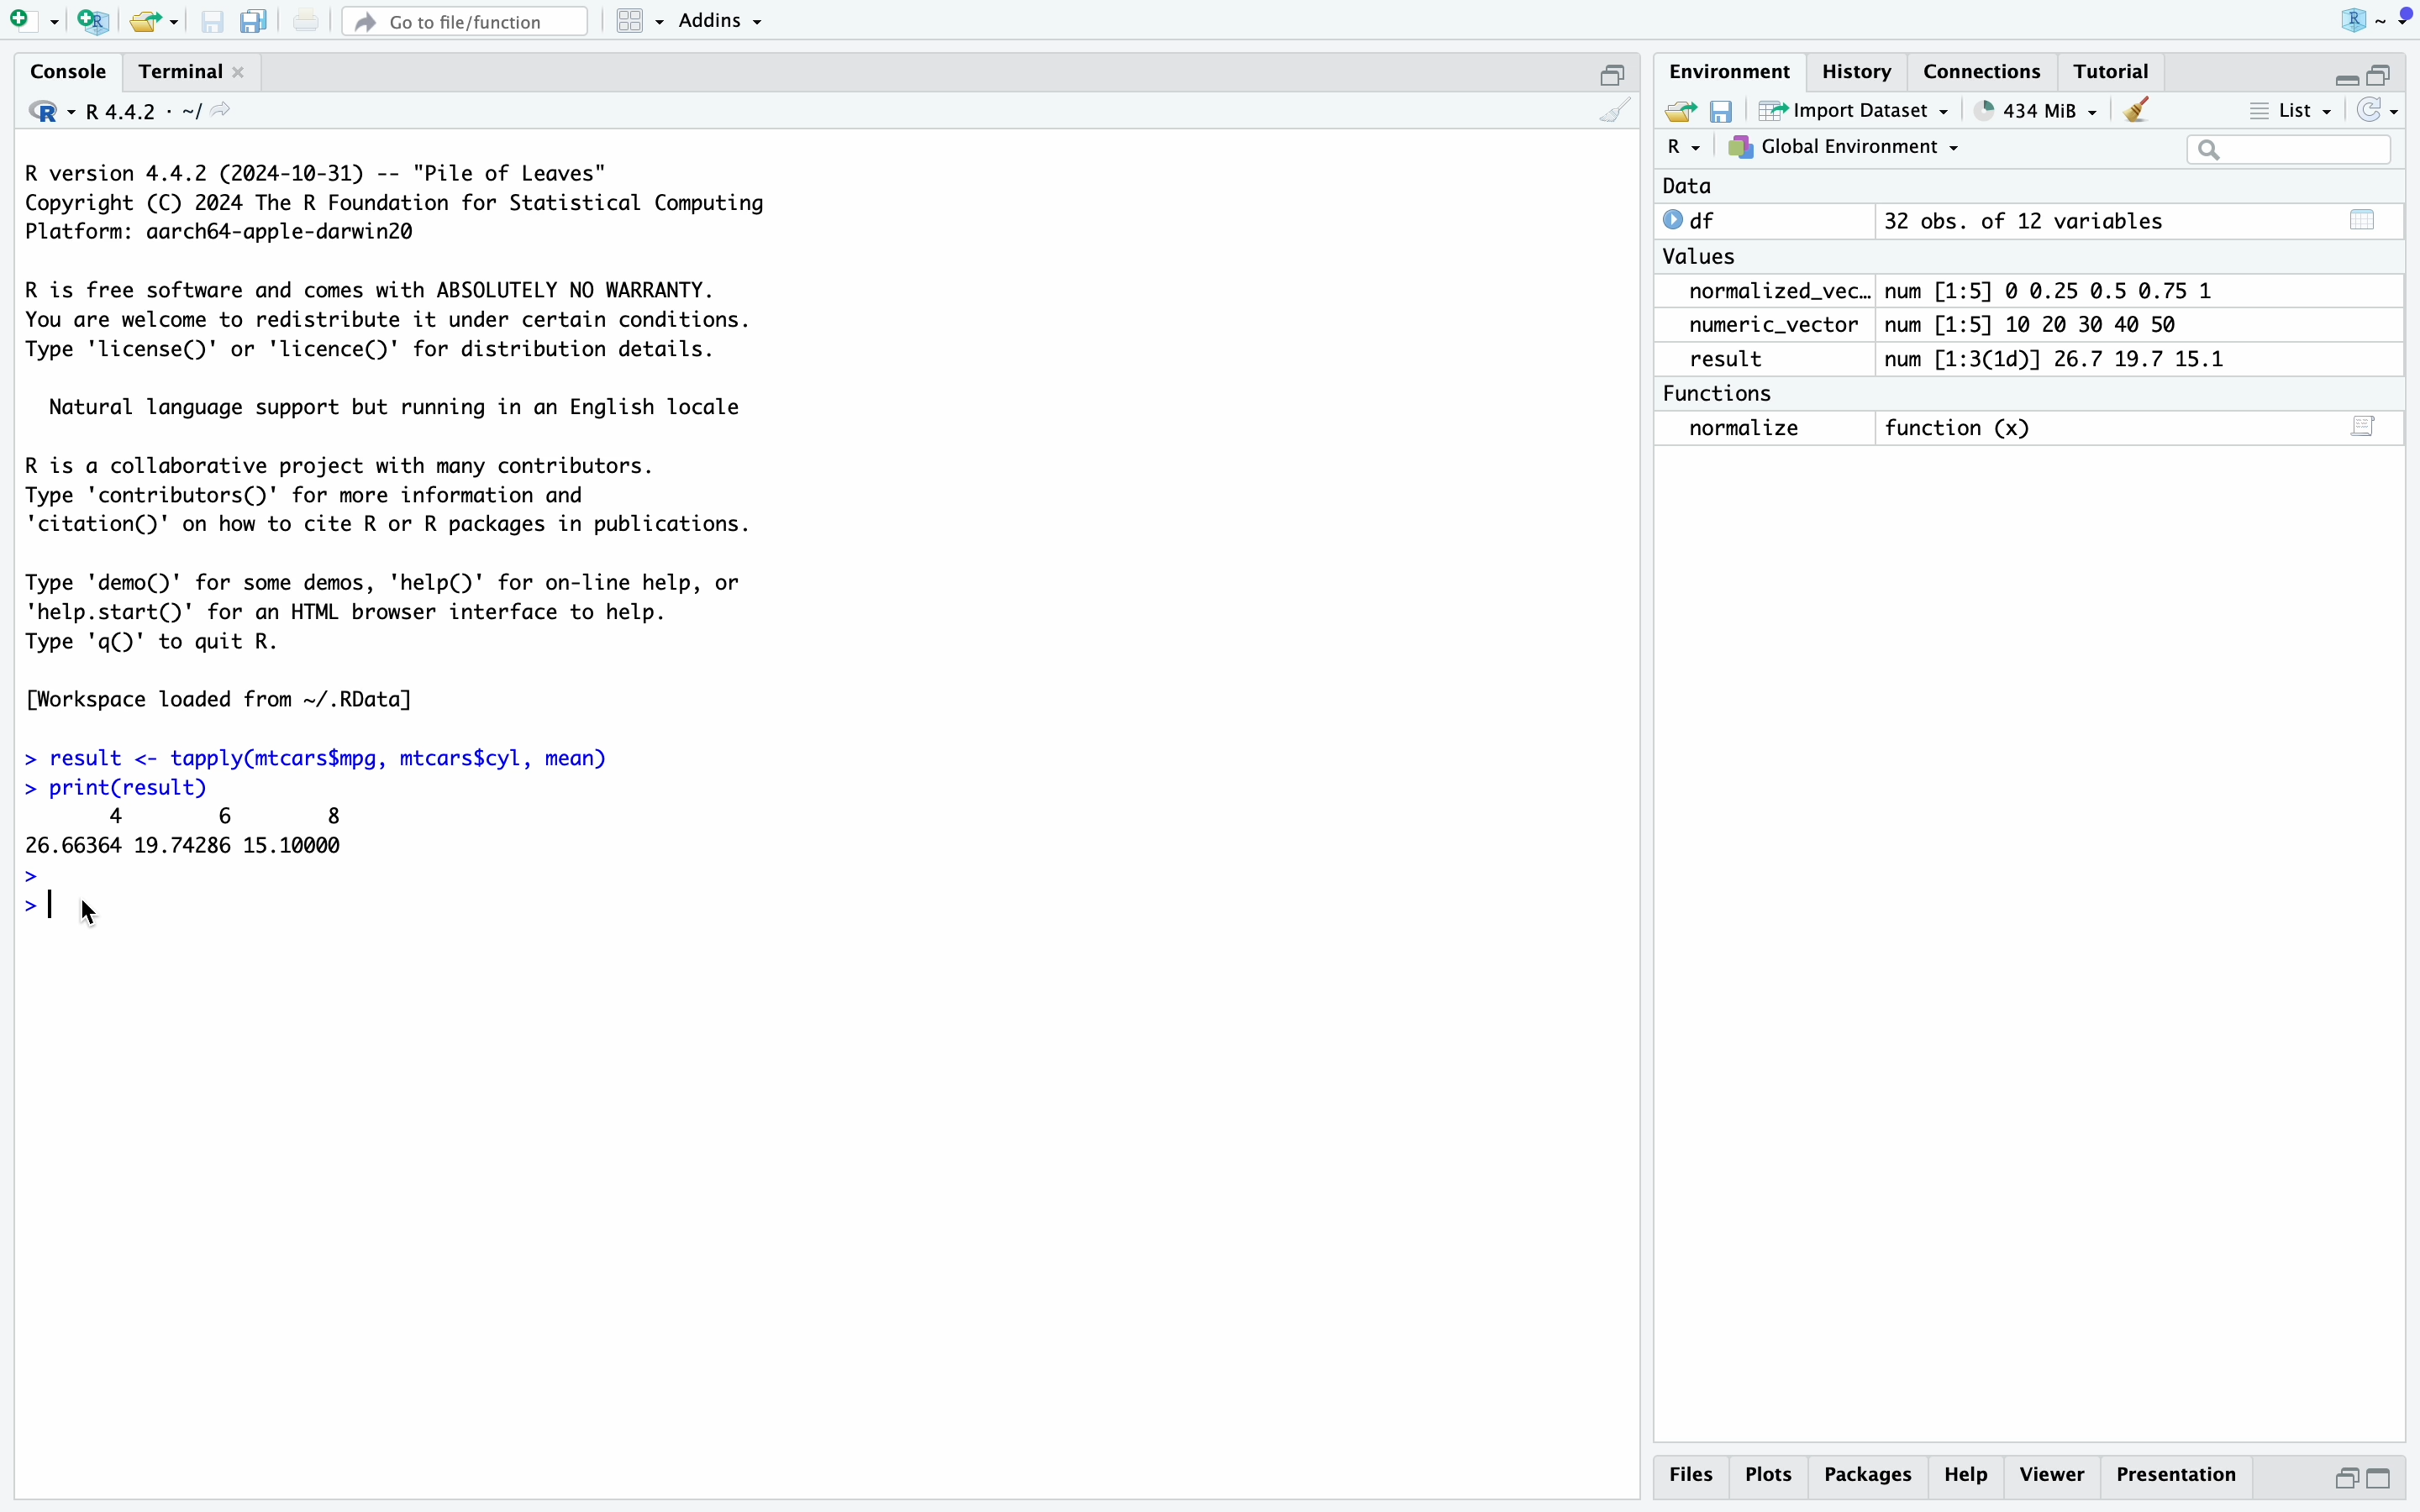 The width and height of the screenshot is (2420, 1512). What do you see at coordinates (1773, 323) in the screenshot?
I see `numeric_vector` at bounding box center [1773, 323].